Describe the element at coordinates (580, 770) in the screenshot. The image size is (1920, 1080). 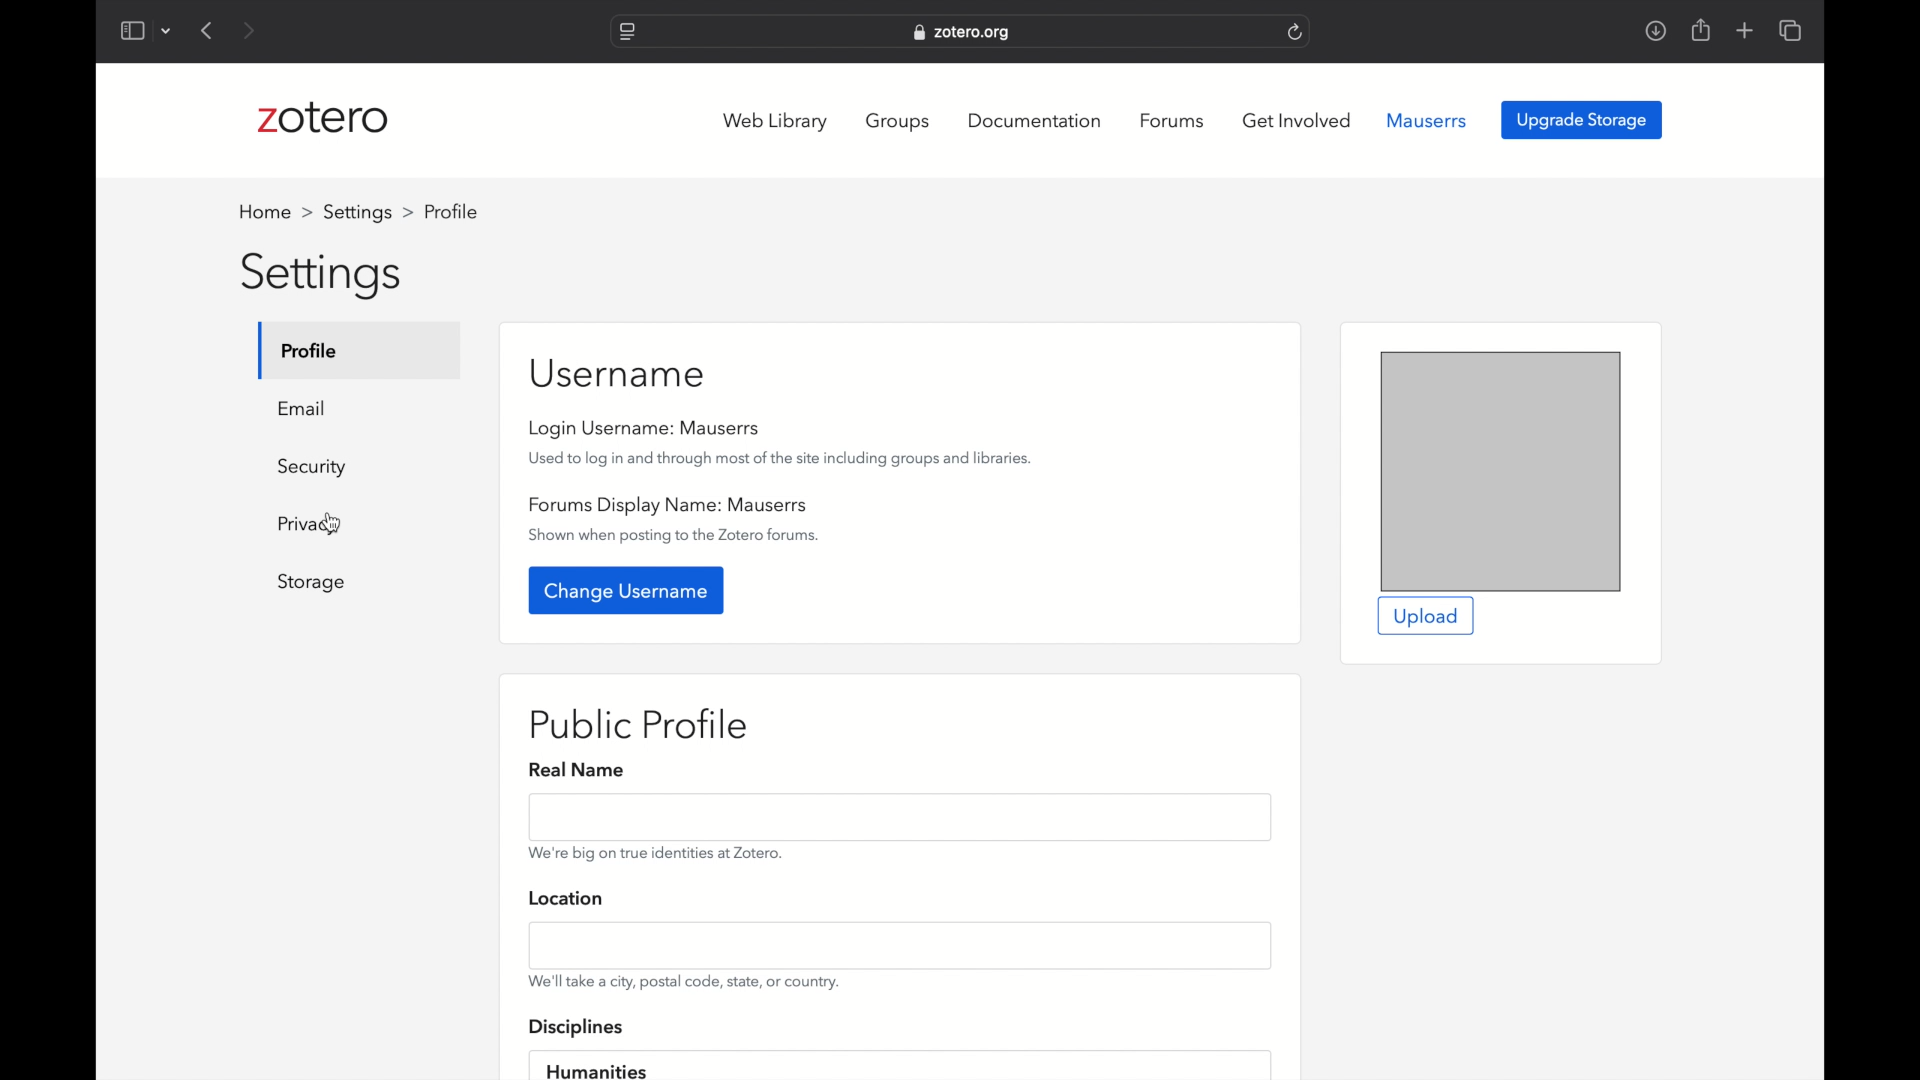
I see `real name` at that location.